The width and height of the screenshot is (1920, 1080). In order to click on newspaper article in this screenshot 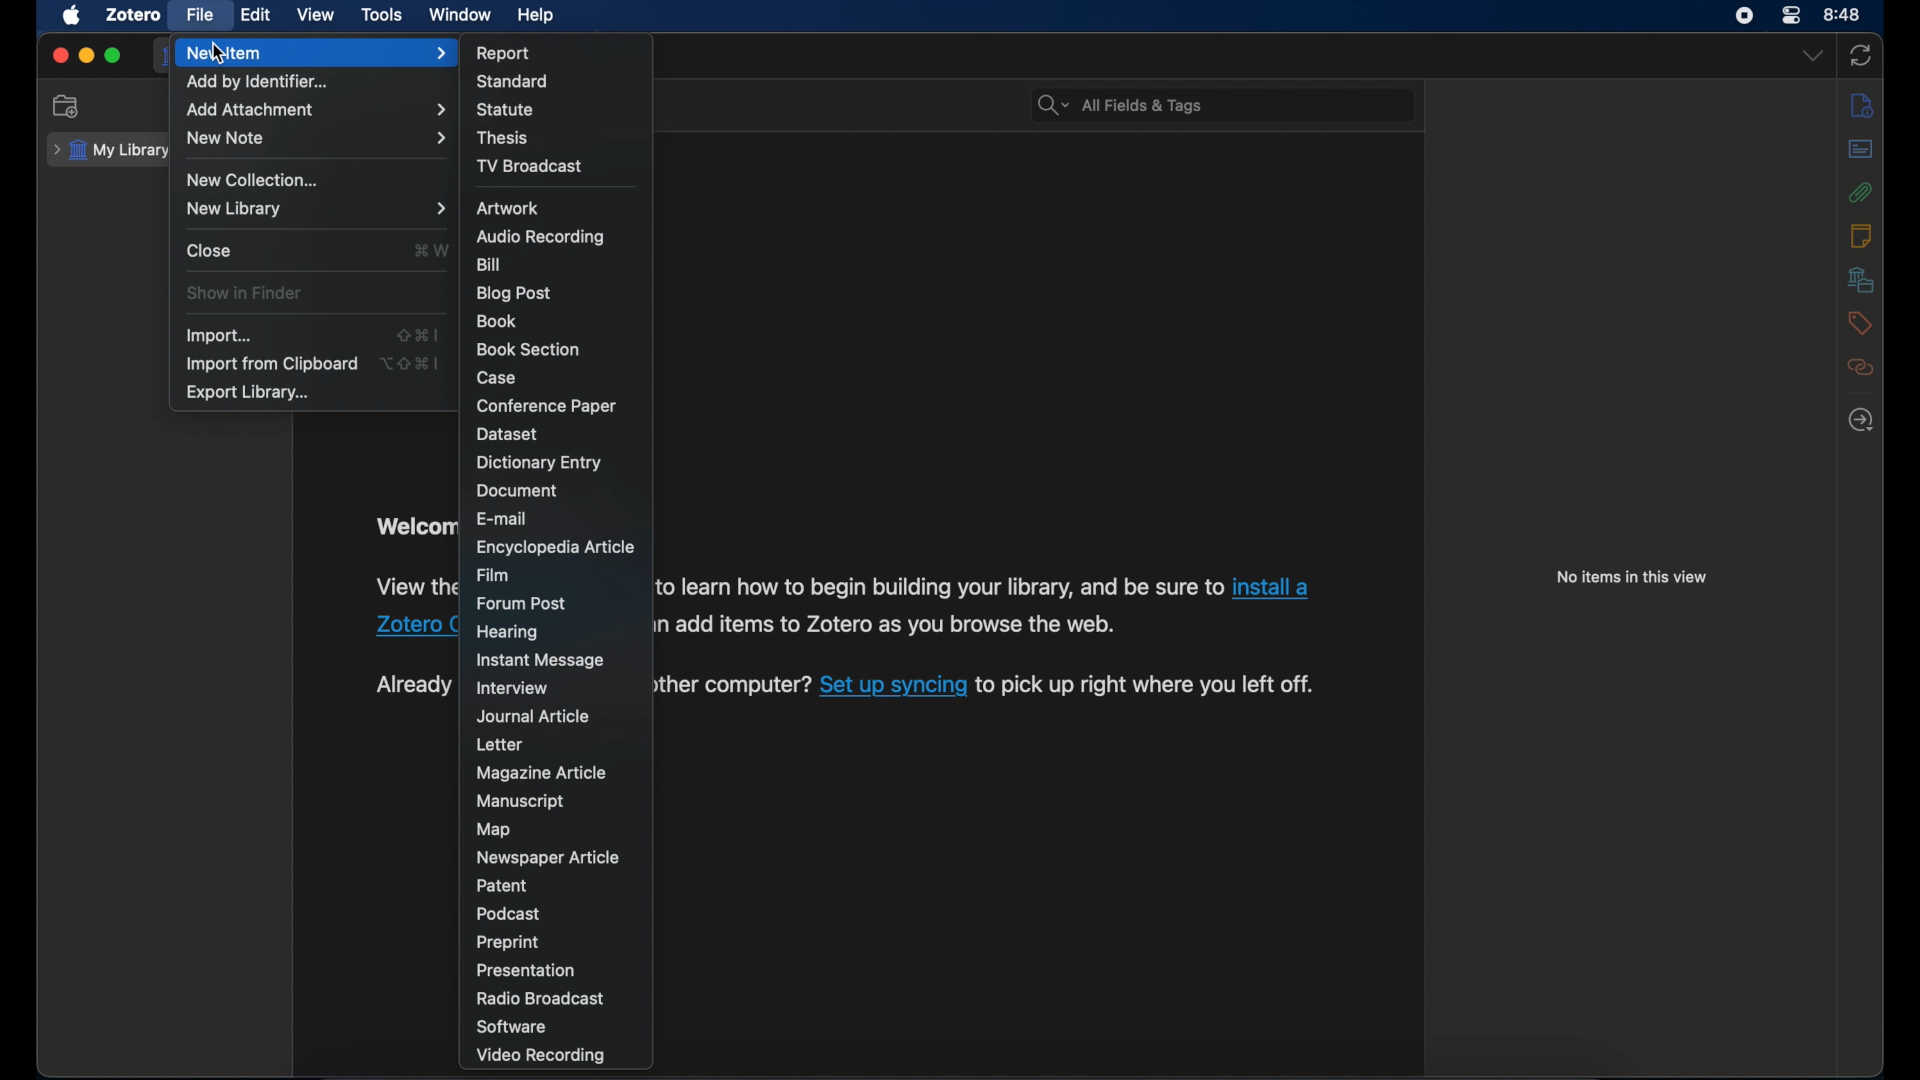, I will do `click(547, 857)`.